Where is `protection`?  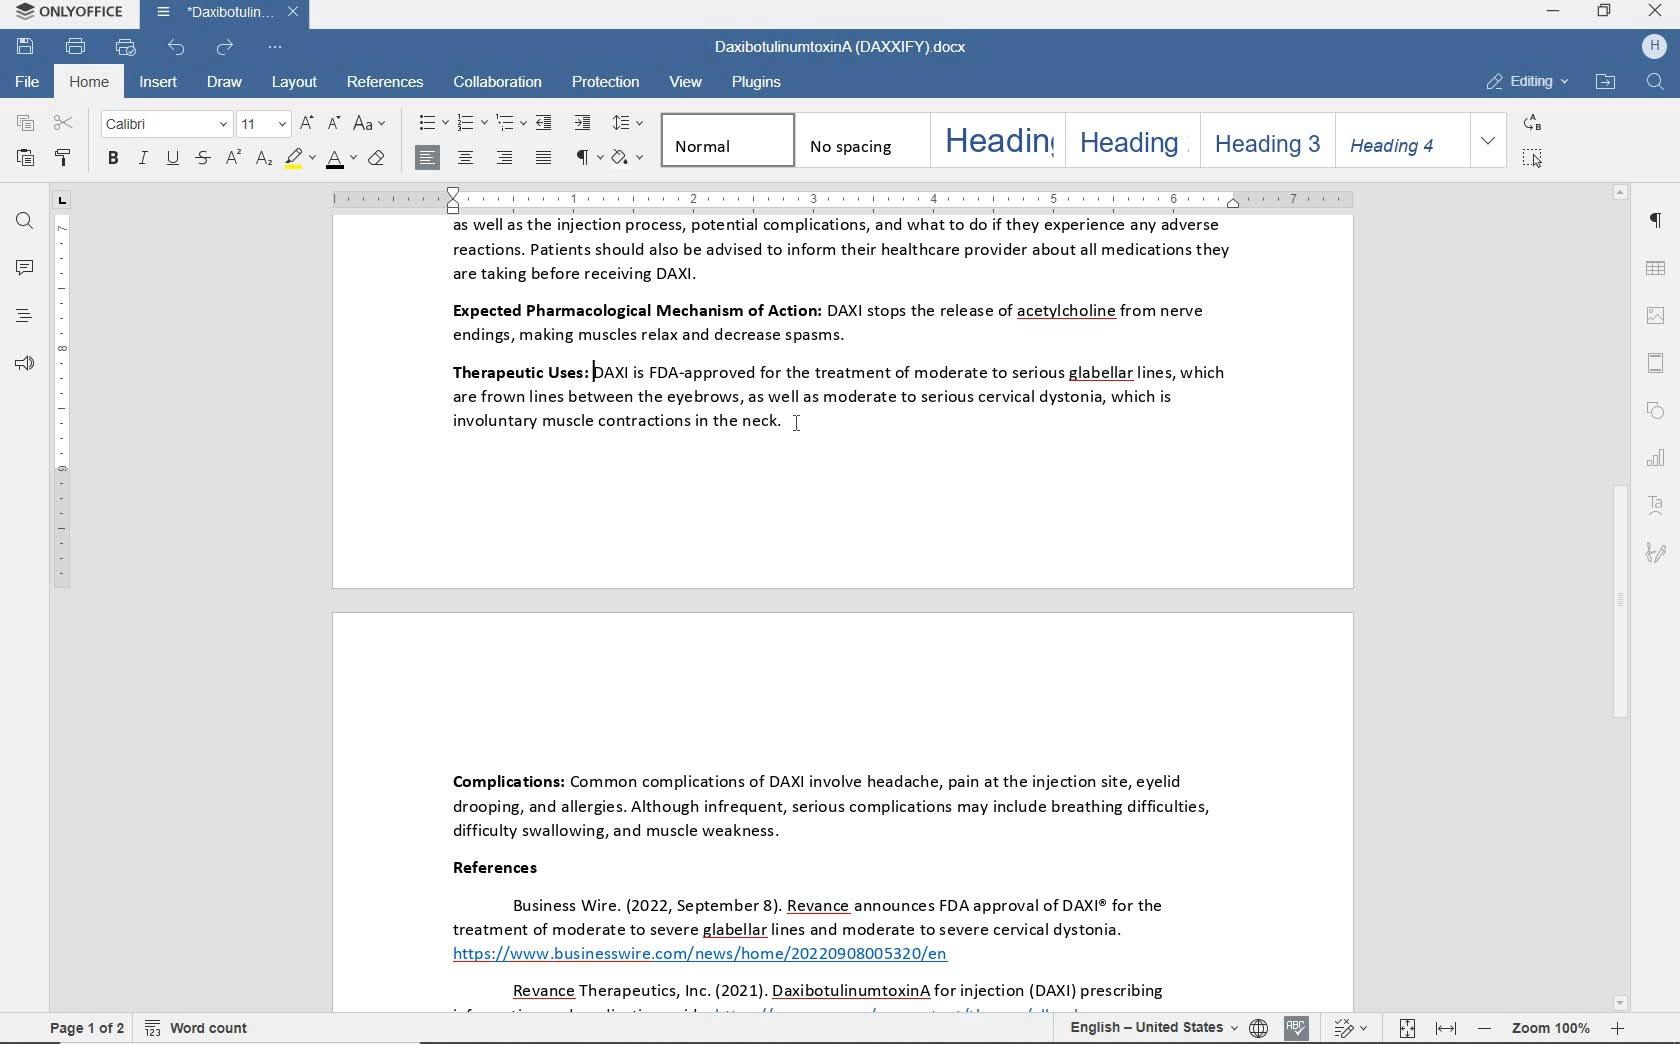 protection is located at coordinates (605, 81).